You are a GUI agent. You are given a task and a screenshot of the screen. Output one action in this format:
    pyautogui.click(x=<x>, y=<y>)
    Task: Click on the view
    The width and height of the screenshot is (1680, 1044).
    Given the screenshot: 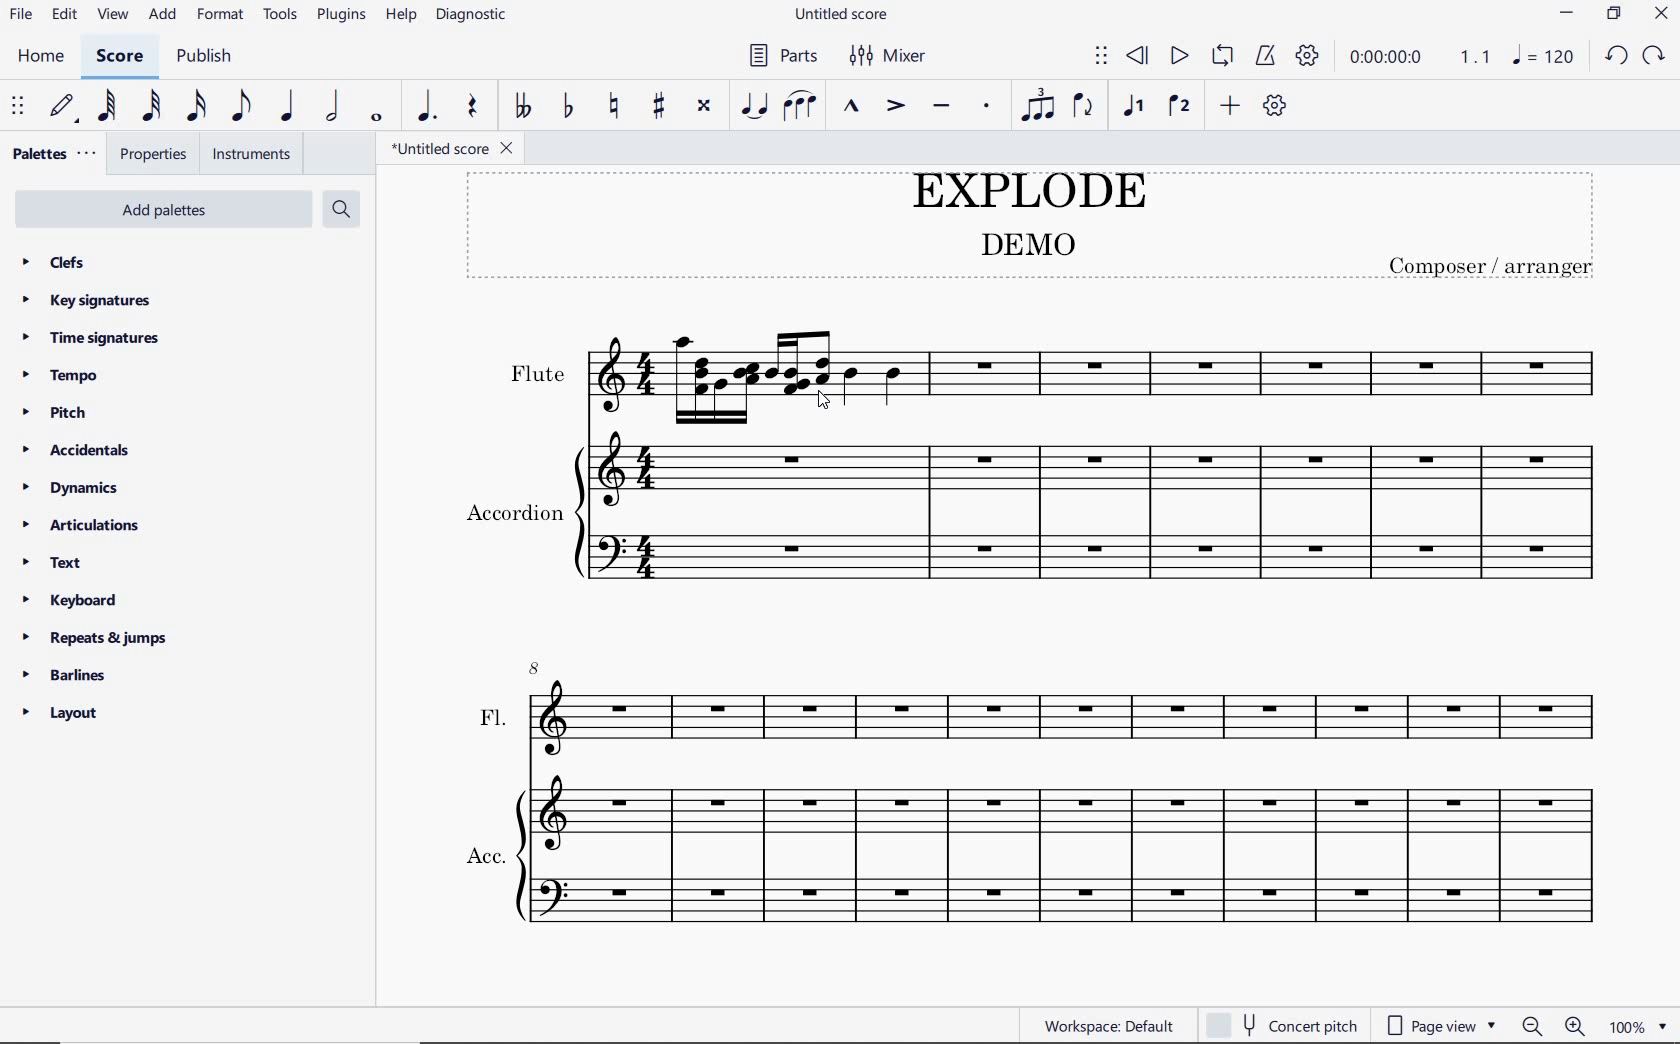 What is the action you would take?
    pyautogui.click(x=109, y=13)
    